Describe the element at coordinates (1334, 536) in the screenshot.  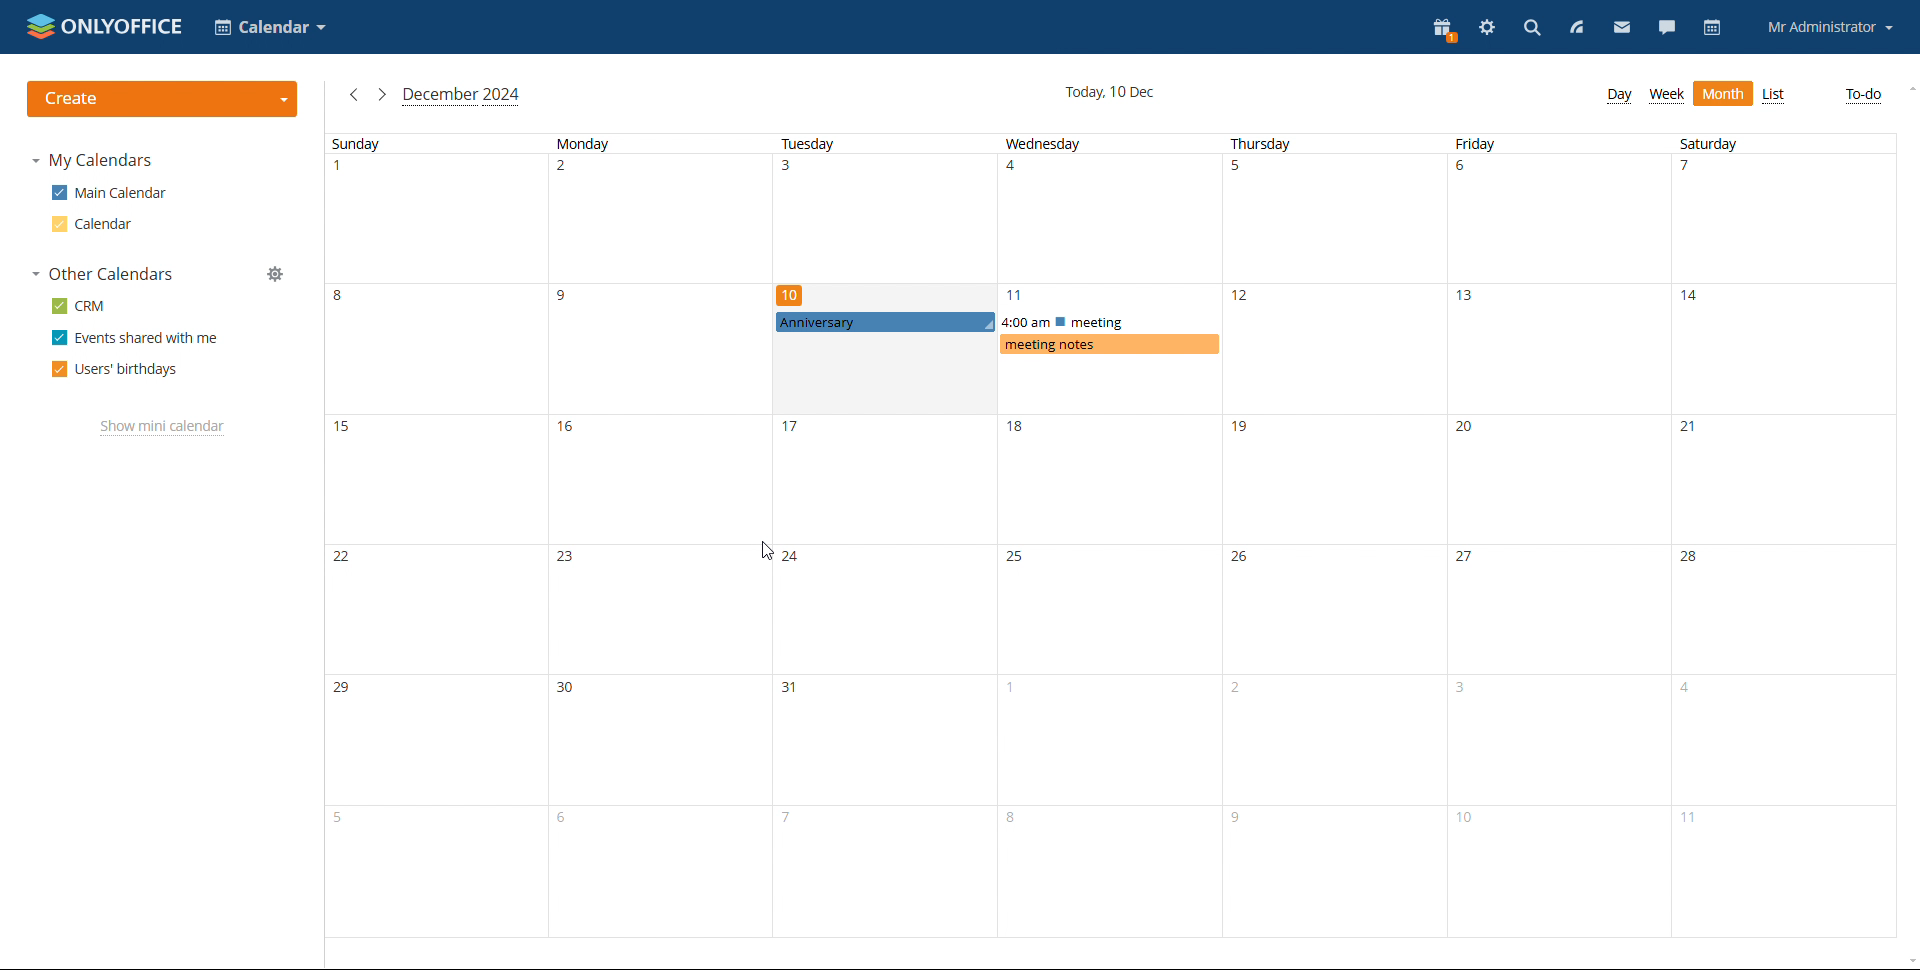
I see `thursday` at that location.